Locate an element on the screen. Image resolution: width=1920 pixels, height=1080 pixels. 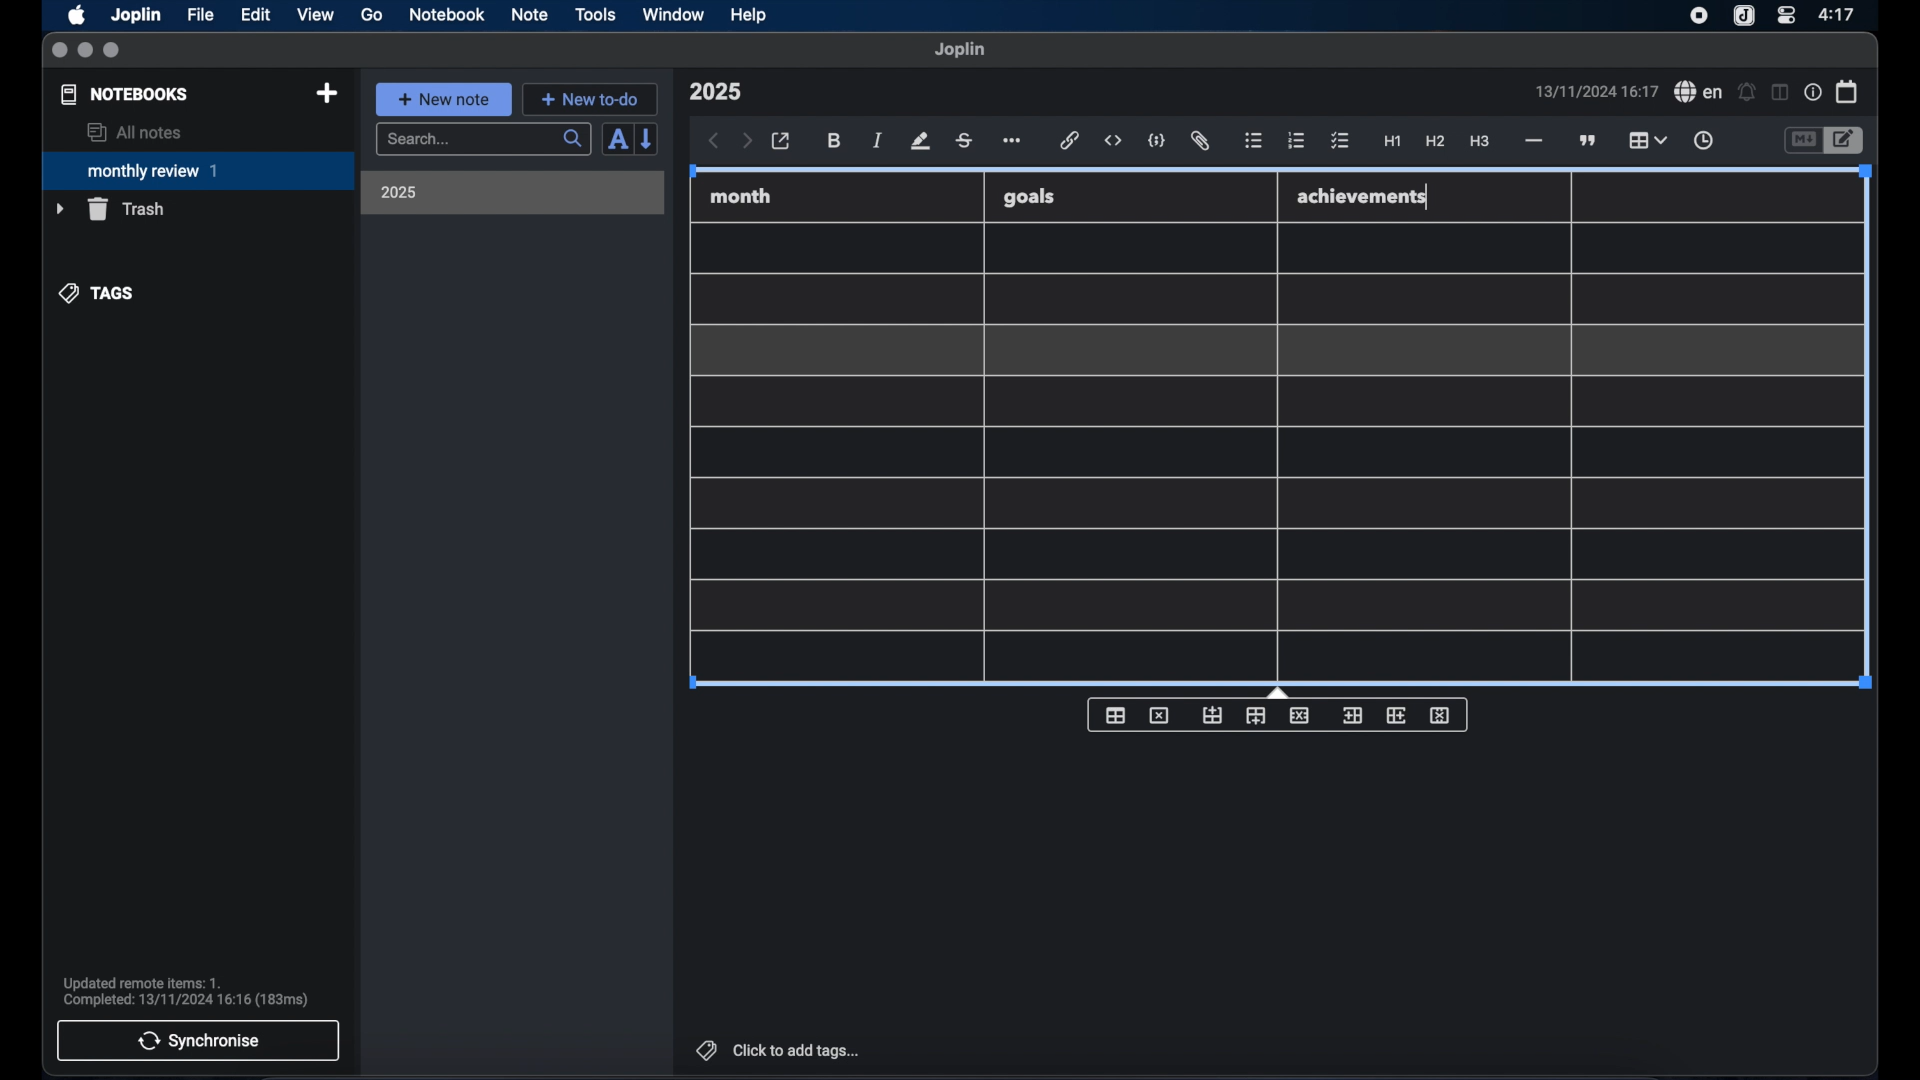
minimize is located at coordinates (85, 51).